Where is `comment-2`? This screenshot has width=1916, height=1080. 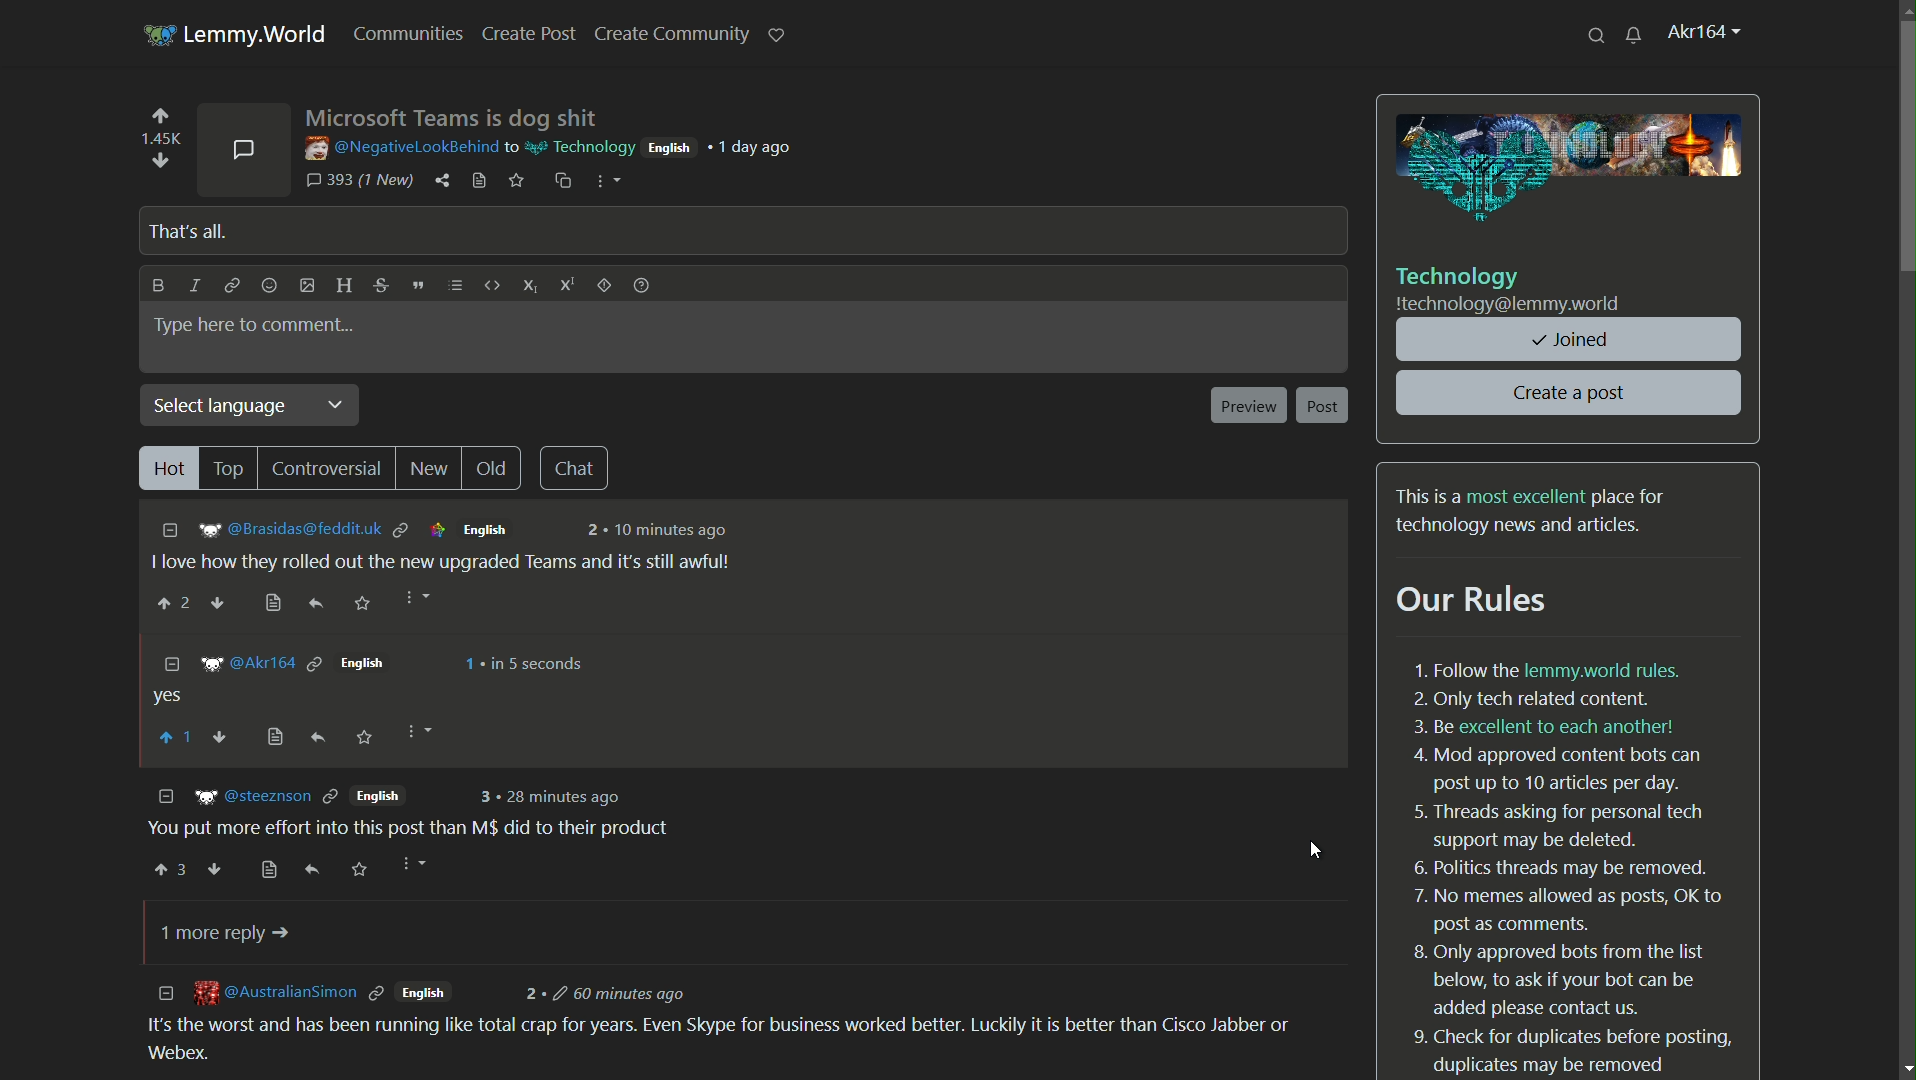 comment-2 is located at coordinates (413, 808).